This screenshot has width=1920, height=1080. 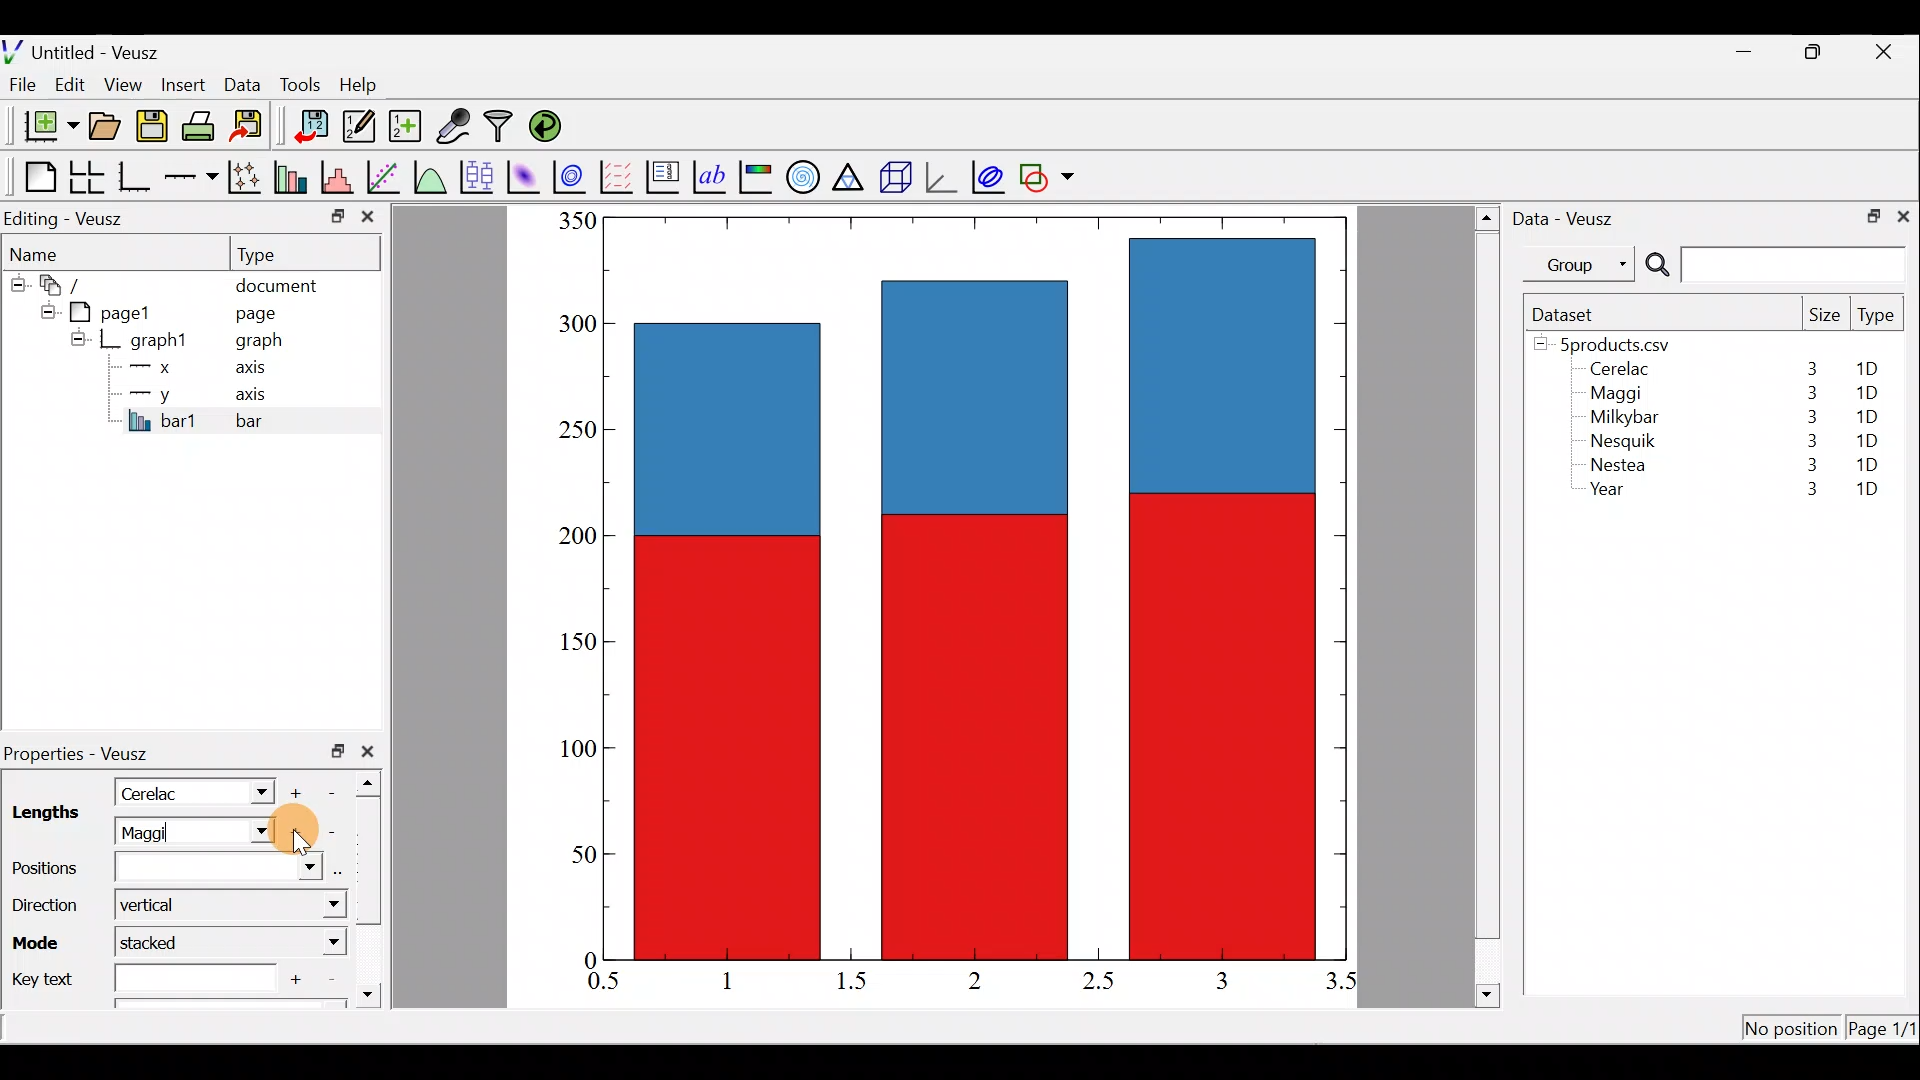 What do you see at coordinates (316, 943) in the screenshot?
I see `mode dropdown` at bounding box center [316, 943].